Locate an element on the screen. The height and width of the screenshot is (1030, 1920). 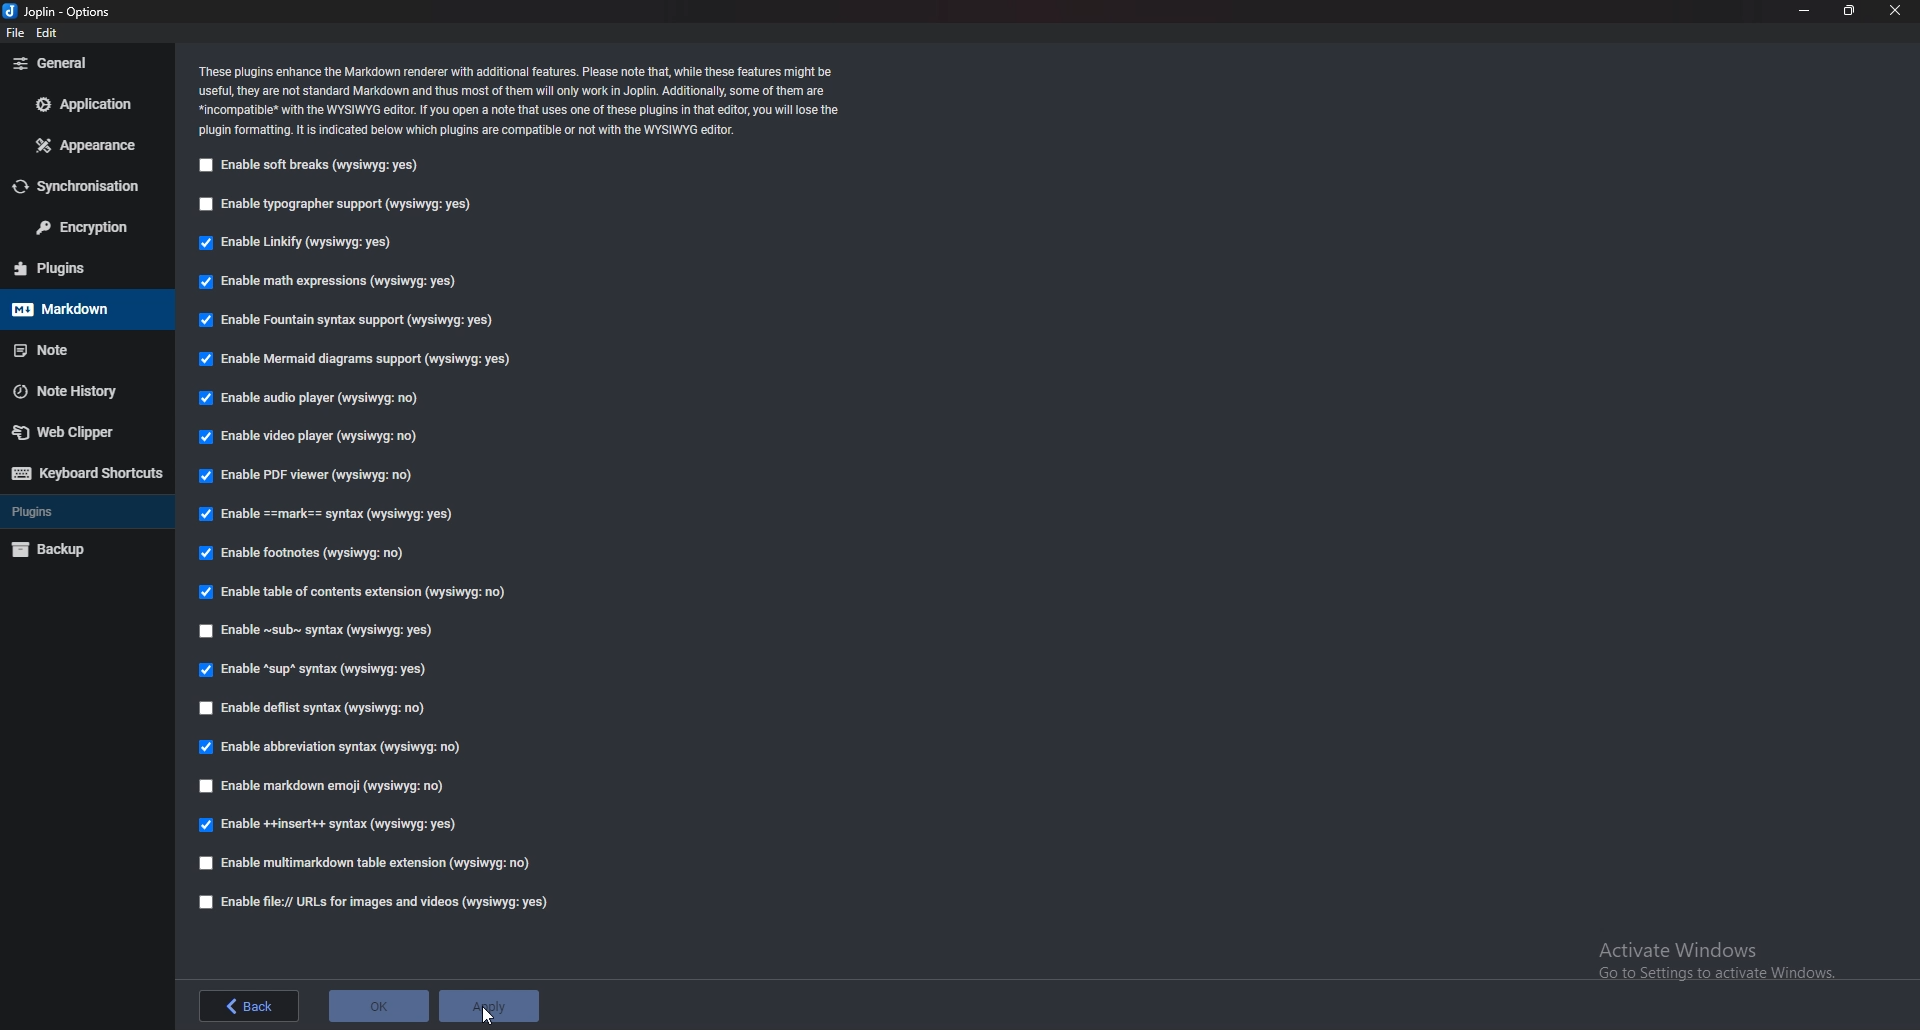
resize is located at coordinates (1848, 11).